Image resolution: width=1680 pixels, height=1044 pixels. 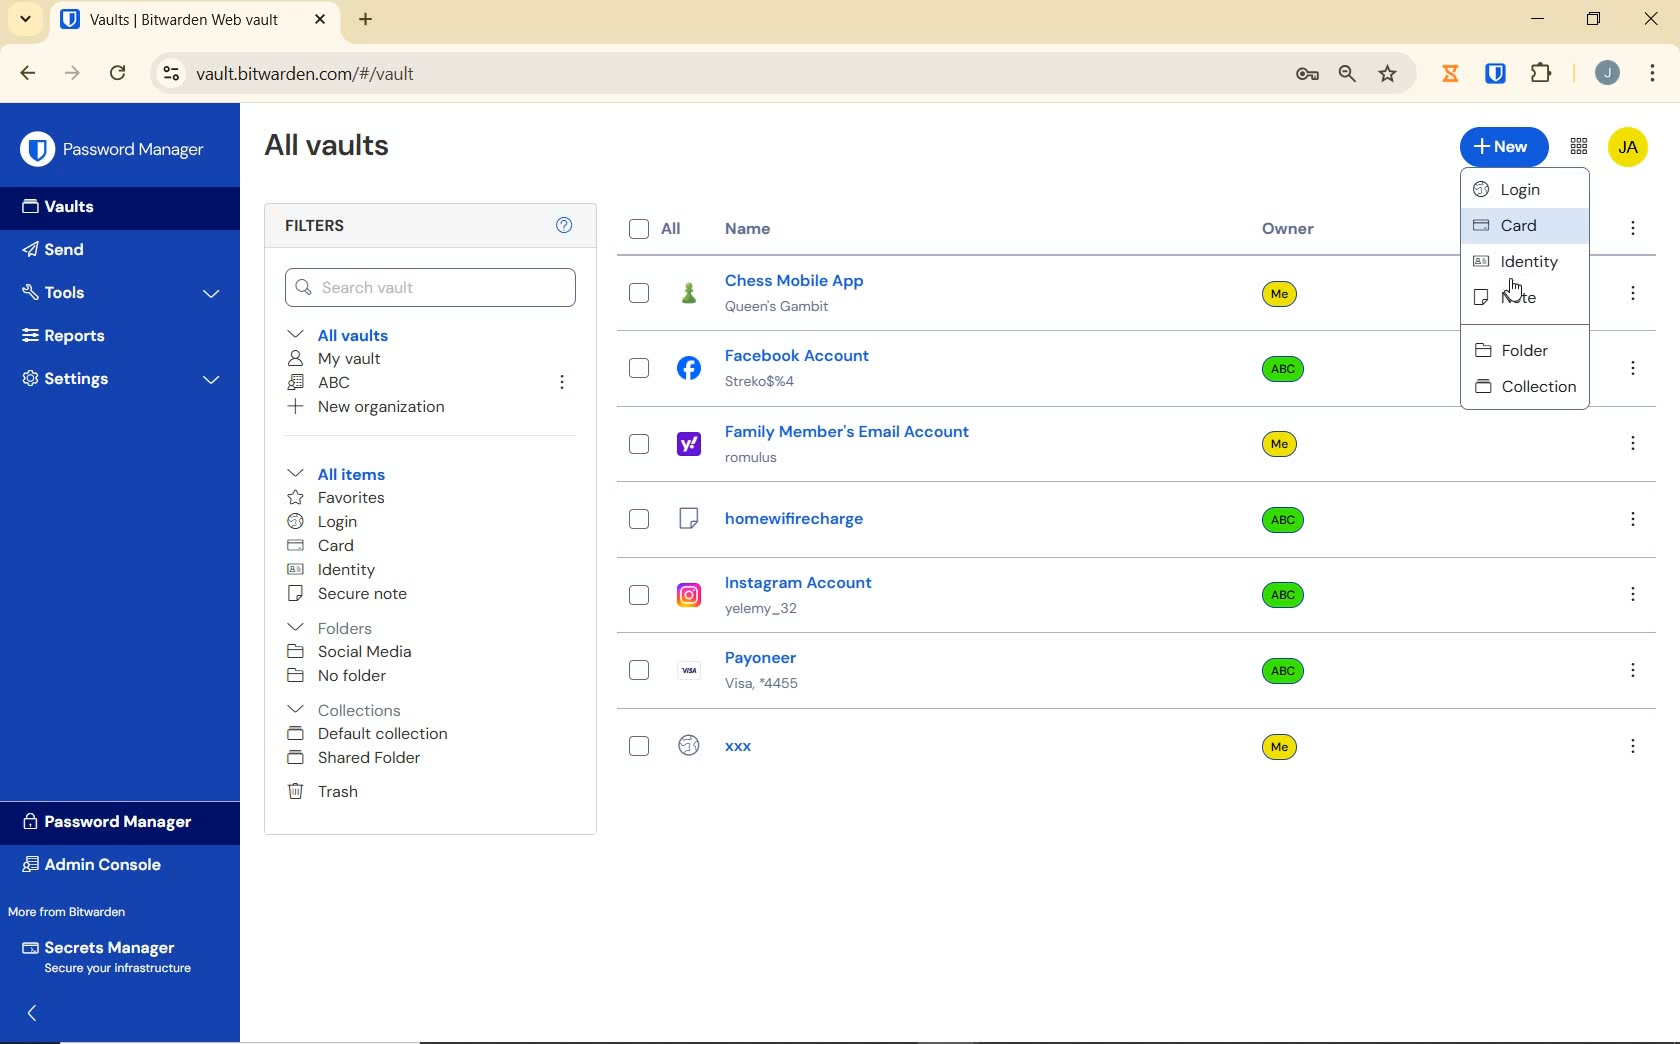 I want to click on Settings, so click(x=123, y=383).